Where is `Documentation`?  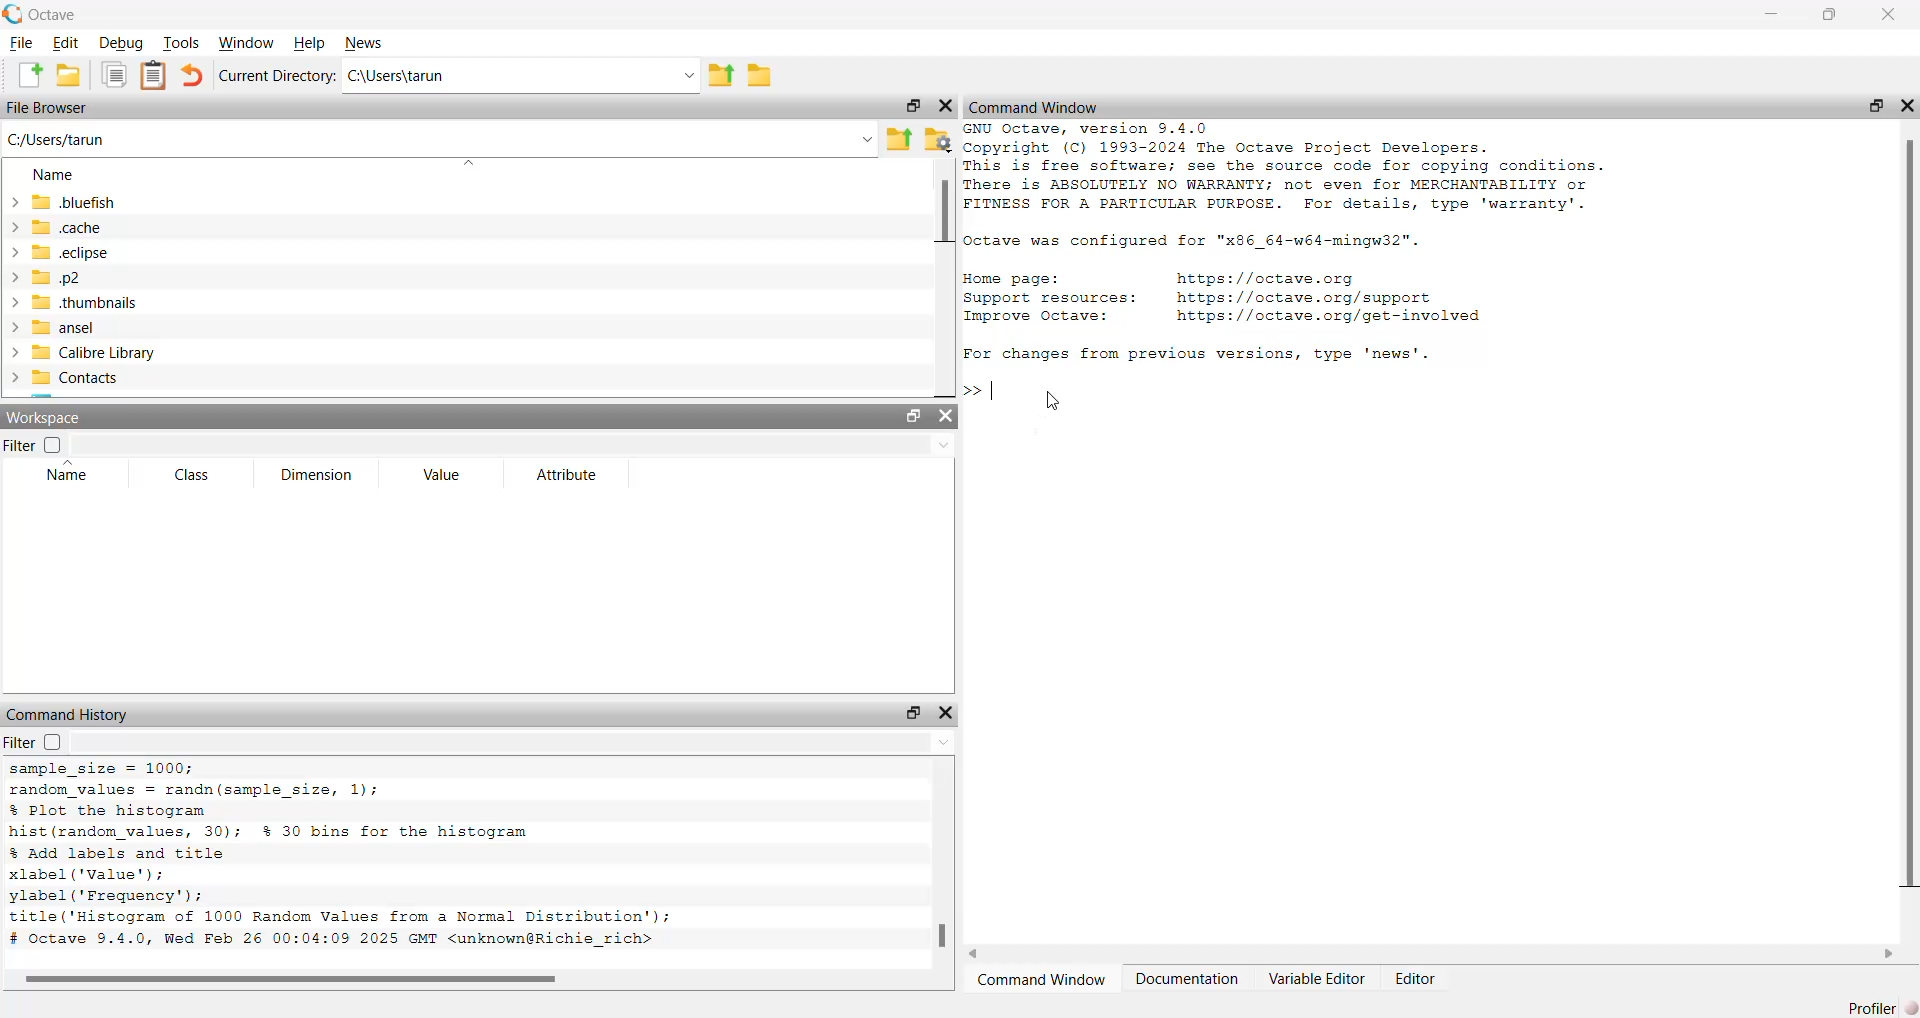
Documentation is located at coordinates (1188, 980).